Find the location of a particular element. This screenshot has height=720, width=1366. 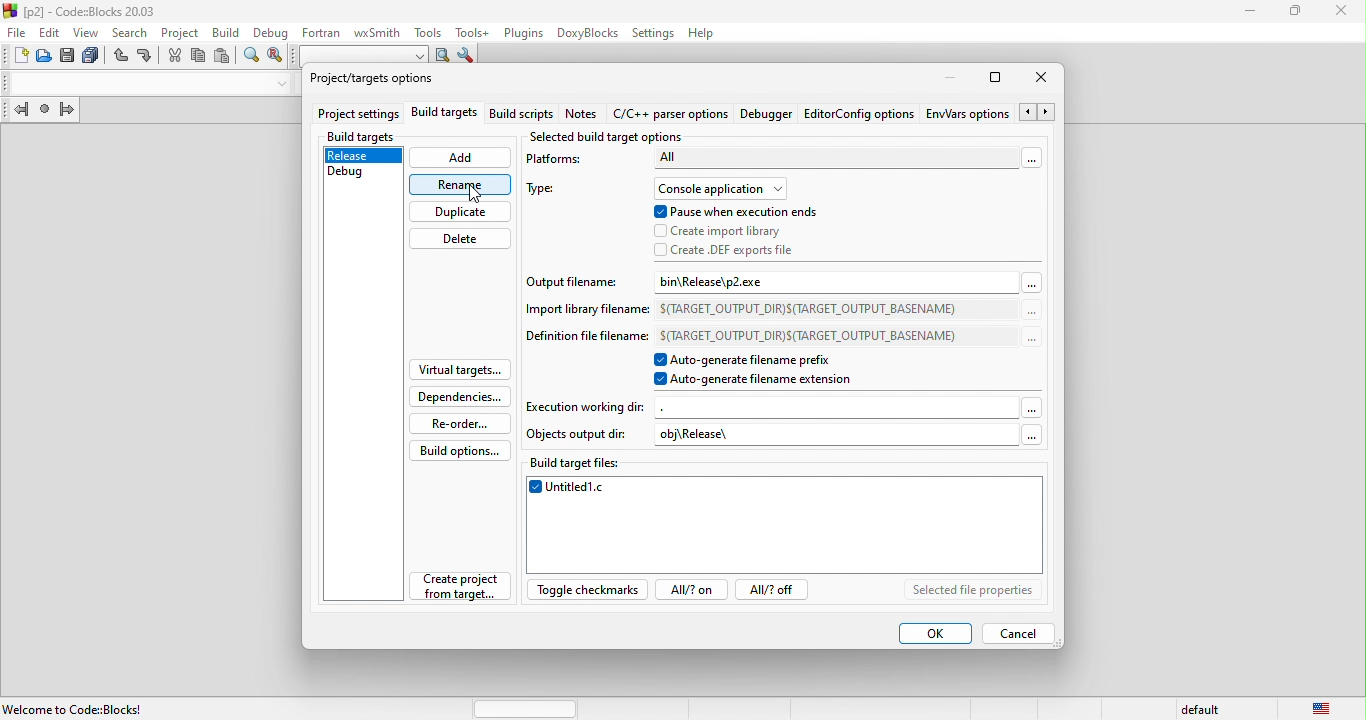

fortran is located at coordinates (318, 31).